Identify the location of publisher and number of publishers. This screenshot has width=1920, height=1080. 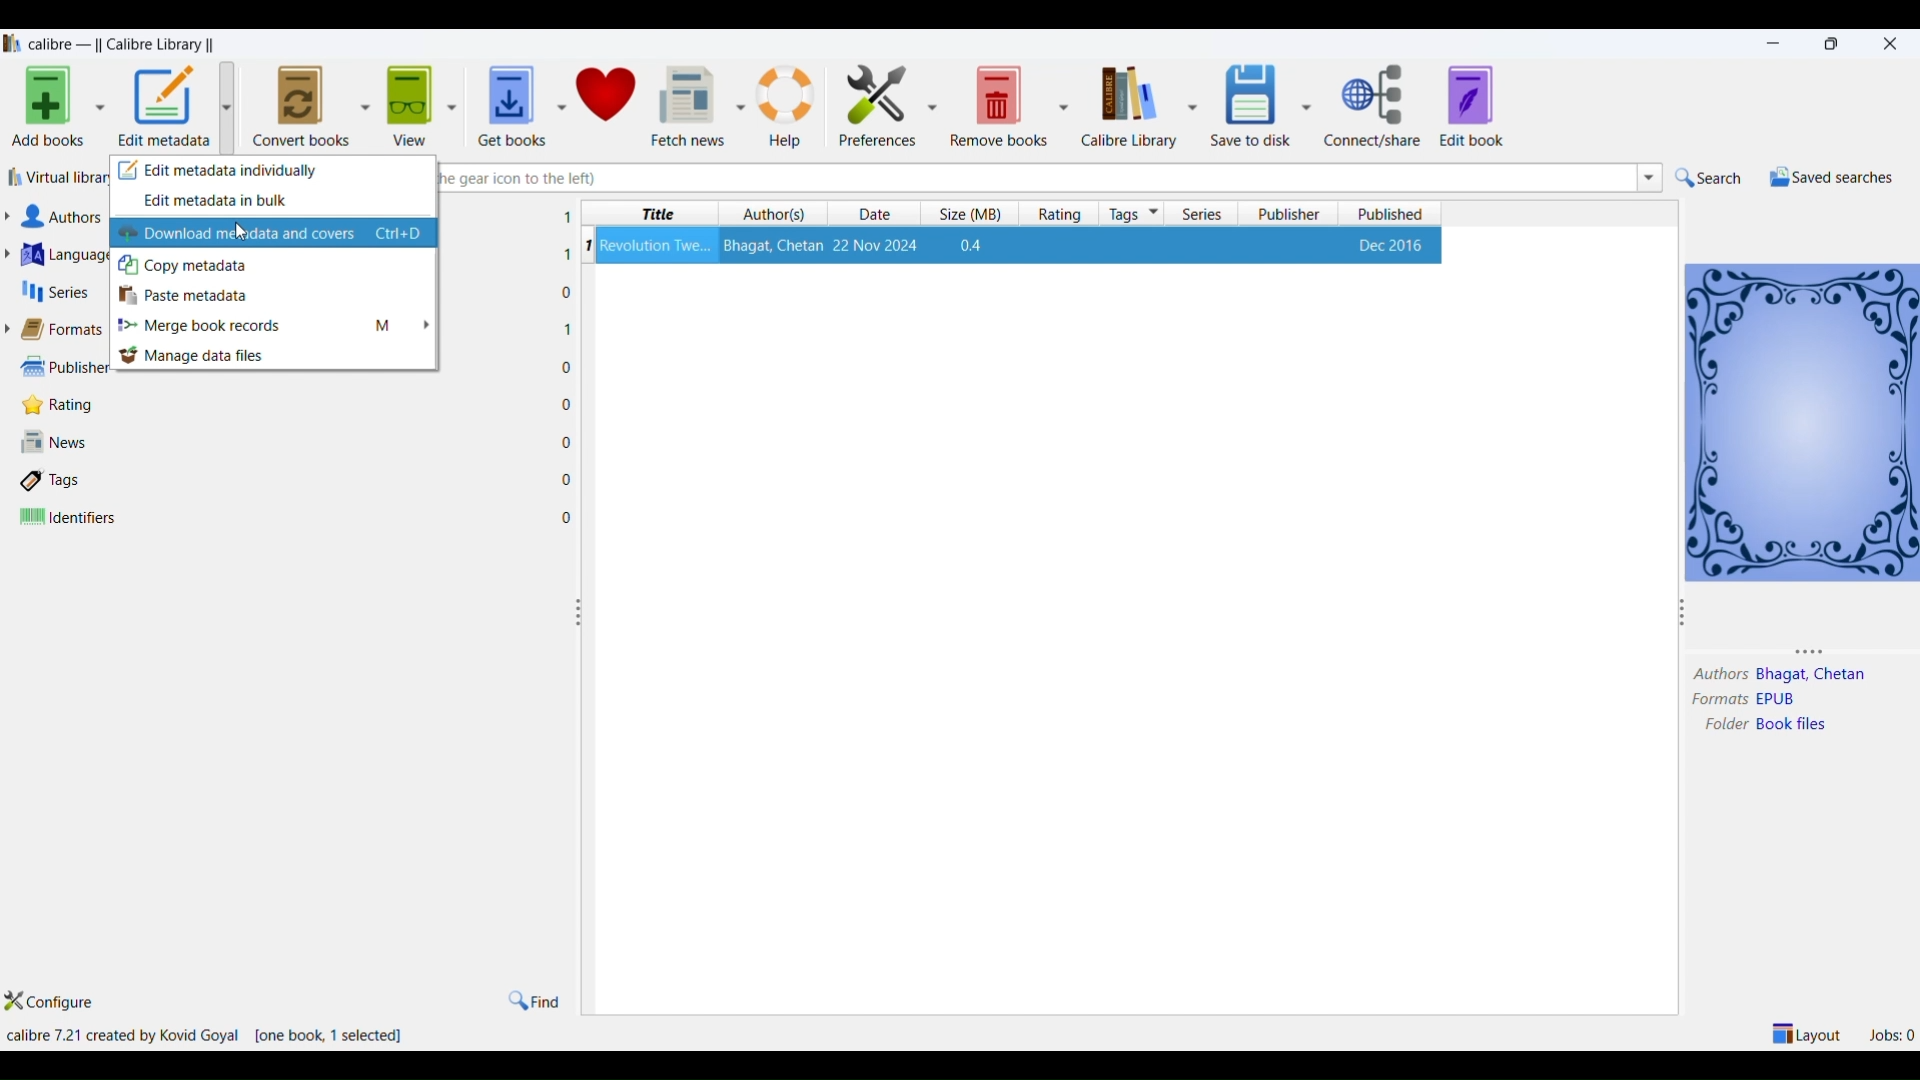
(62, 365).